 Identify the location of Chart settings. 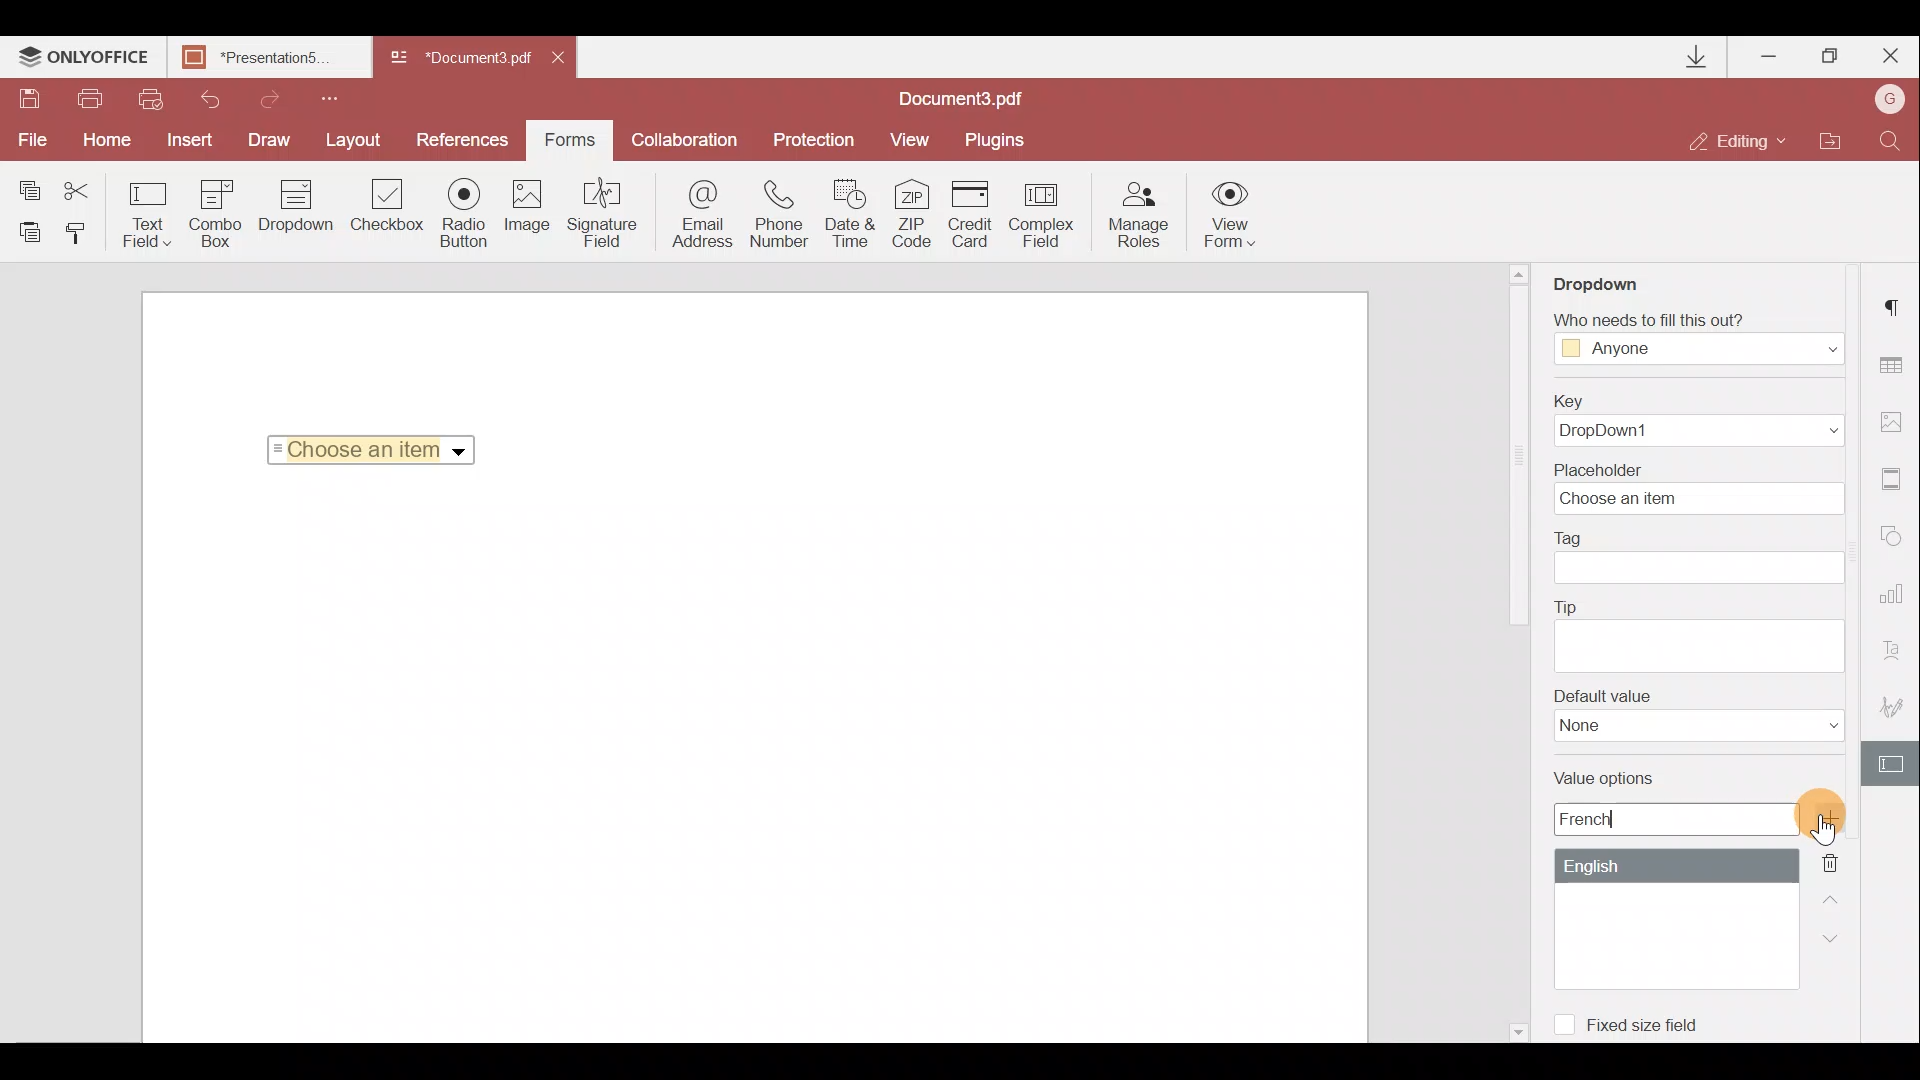
(1895, 603).